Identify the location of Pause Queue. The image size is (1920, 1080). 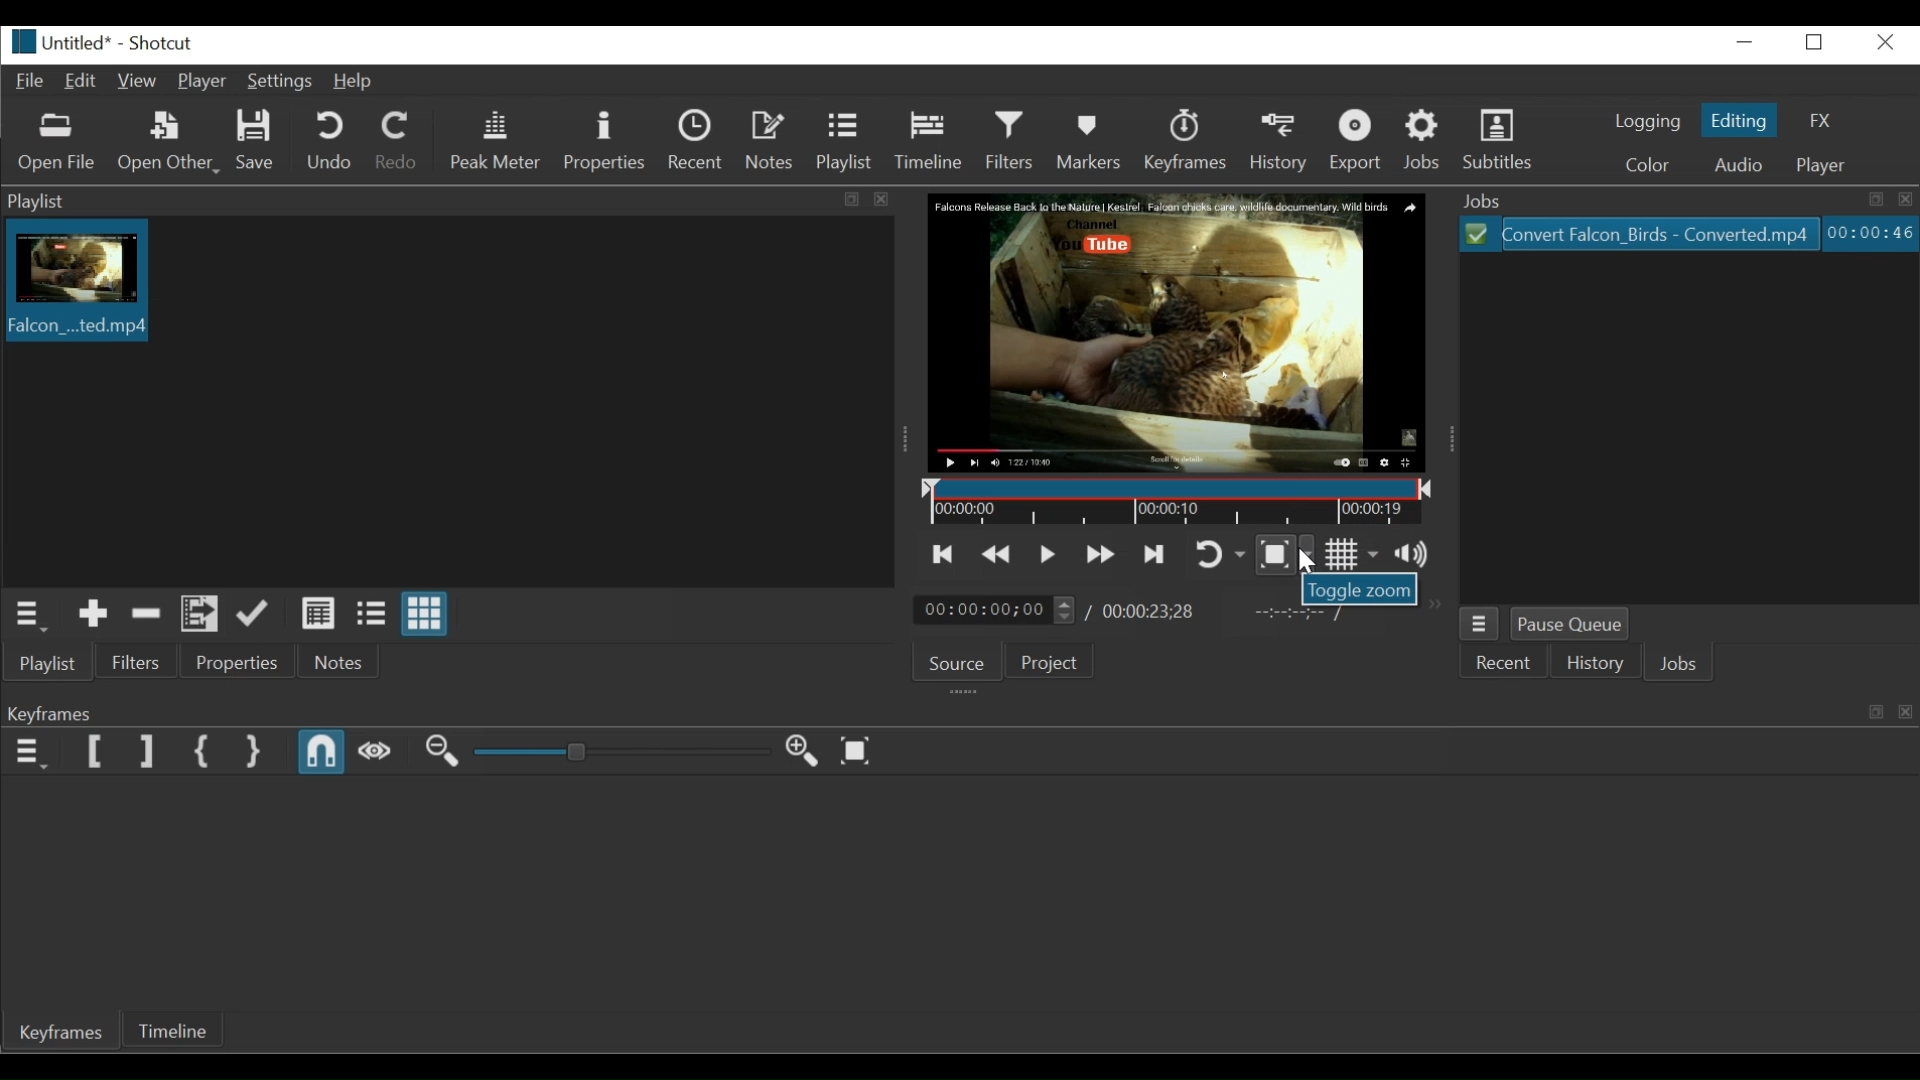
(1568, 626).